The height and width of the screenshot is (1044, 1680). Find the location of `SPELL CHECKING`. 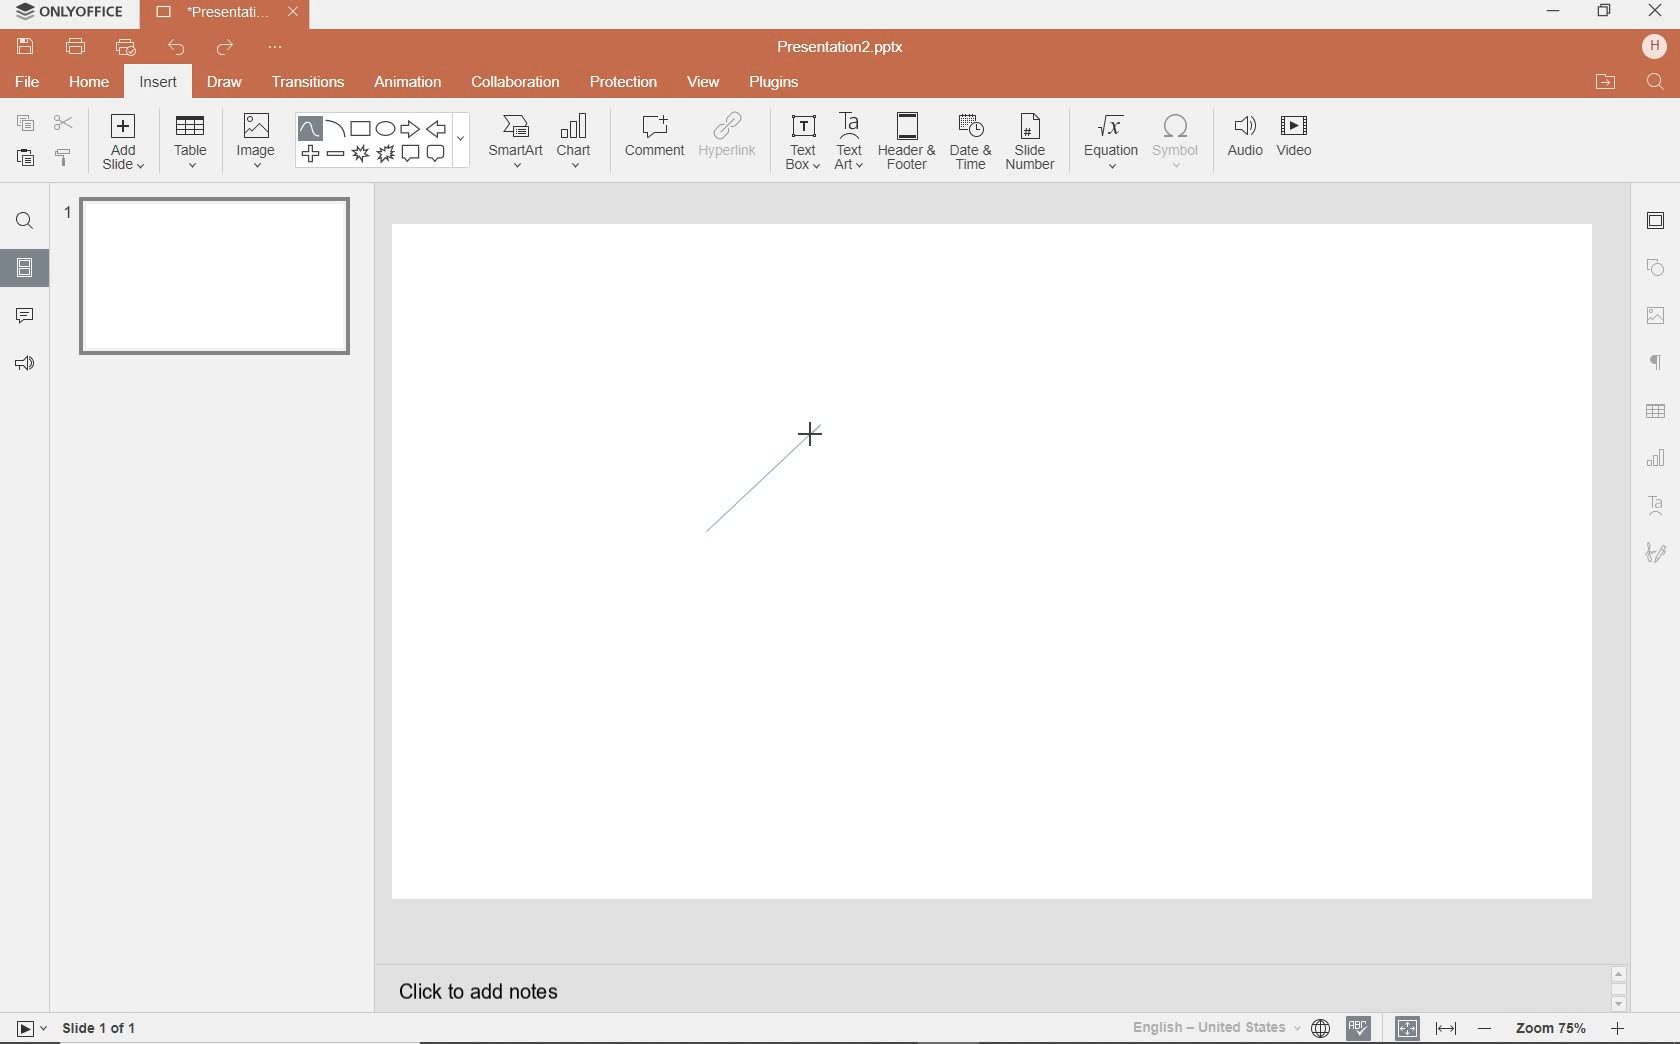

SPELL CHECKING is located at coordinates (1360, 1026).